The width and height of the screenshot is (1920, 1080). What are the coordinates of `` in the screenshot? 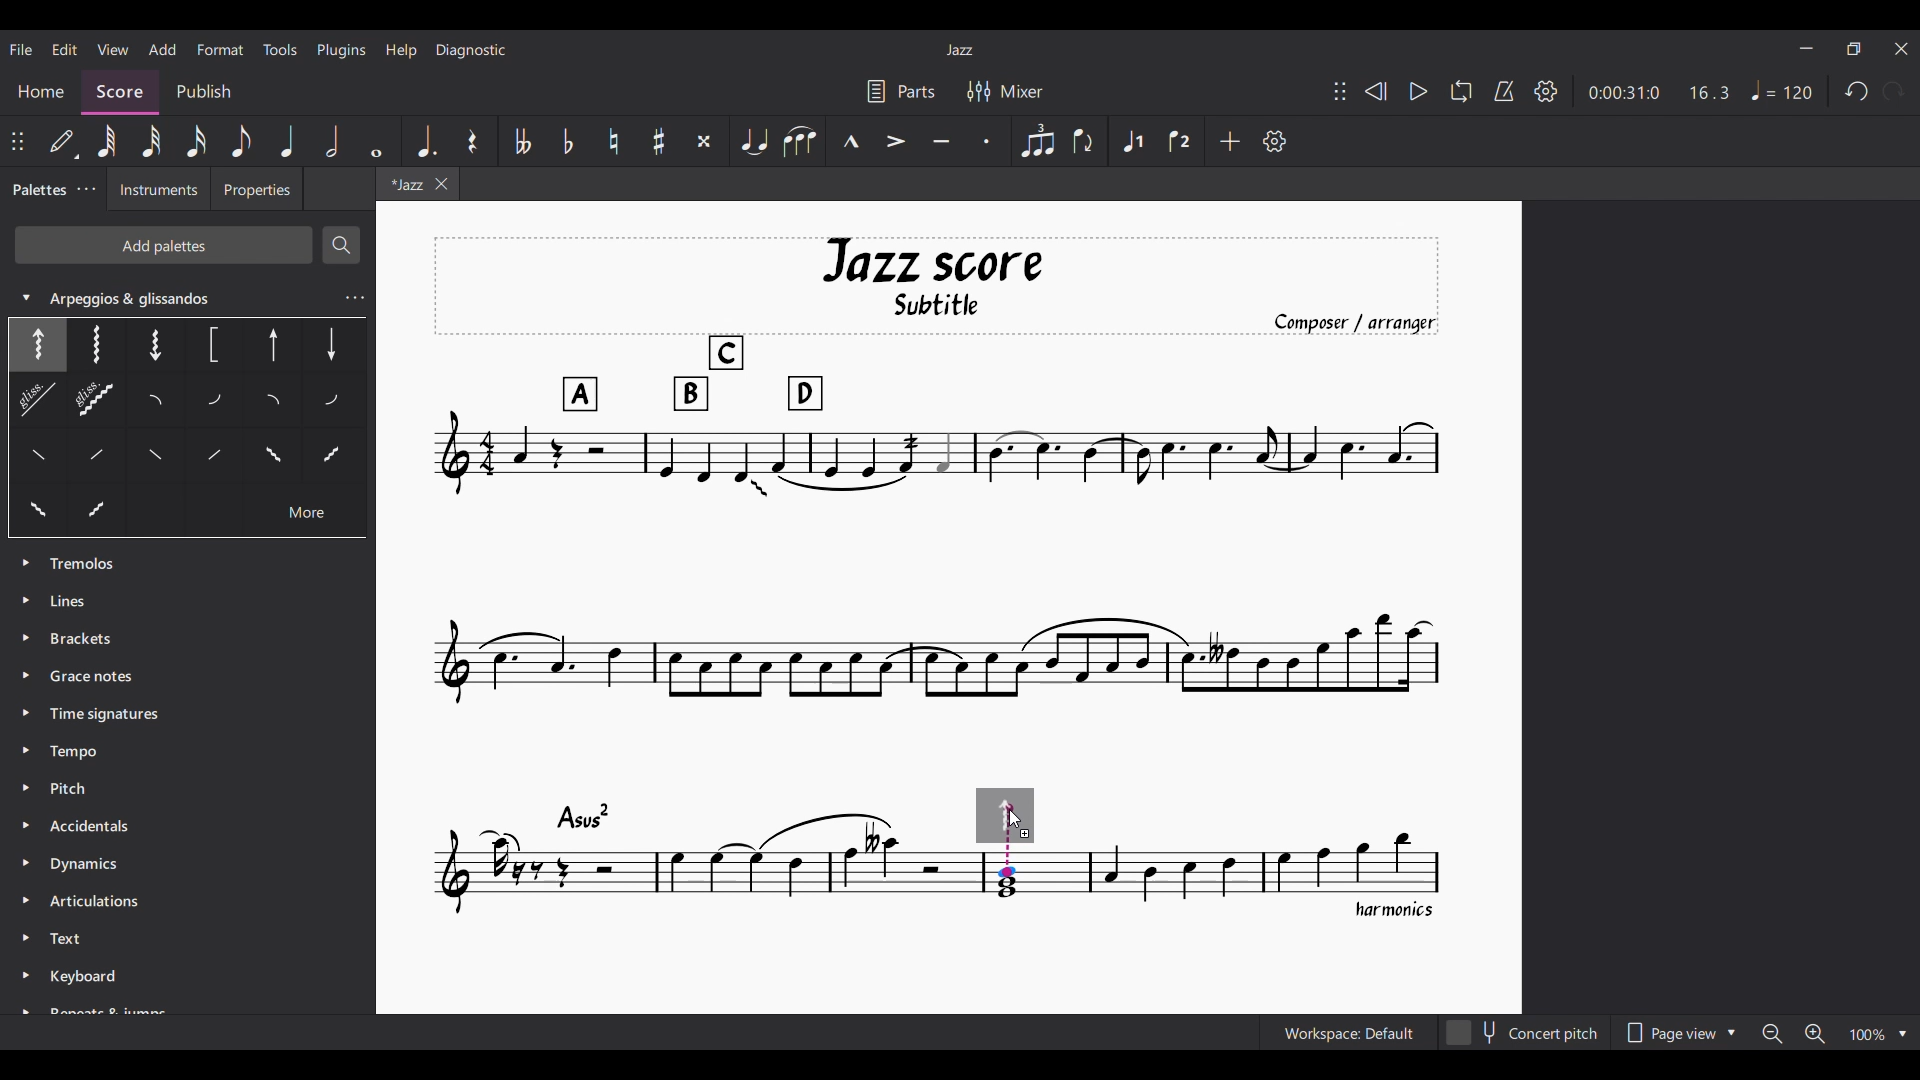 It's located at (333, 342).